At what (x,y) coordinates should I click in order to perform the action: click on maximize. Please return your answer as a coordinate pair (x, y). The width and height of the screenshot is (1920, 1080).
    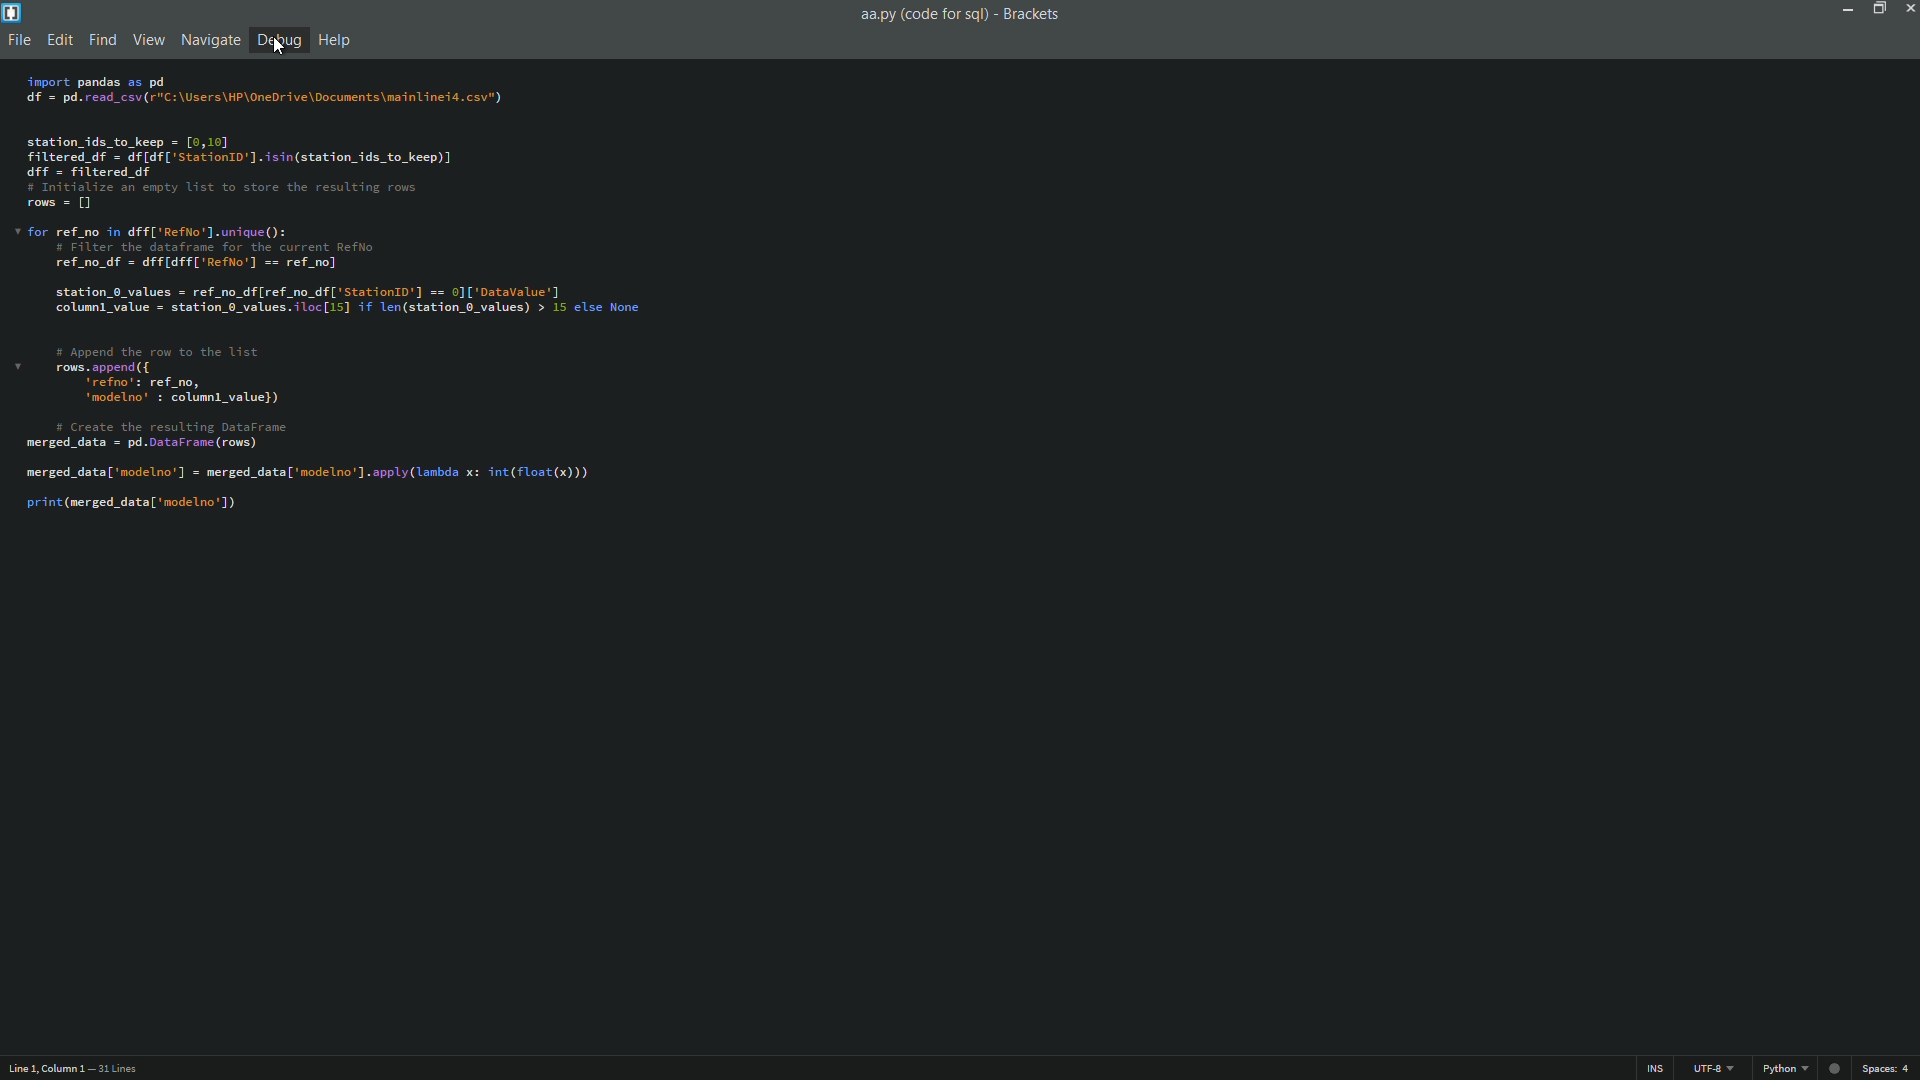
    Looking at the image, I should click on (1877, 9).